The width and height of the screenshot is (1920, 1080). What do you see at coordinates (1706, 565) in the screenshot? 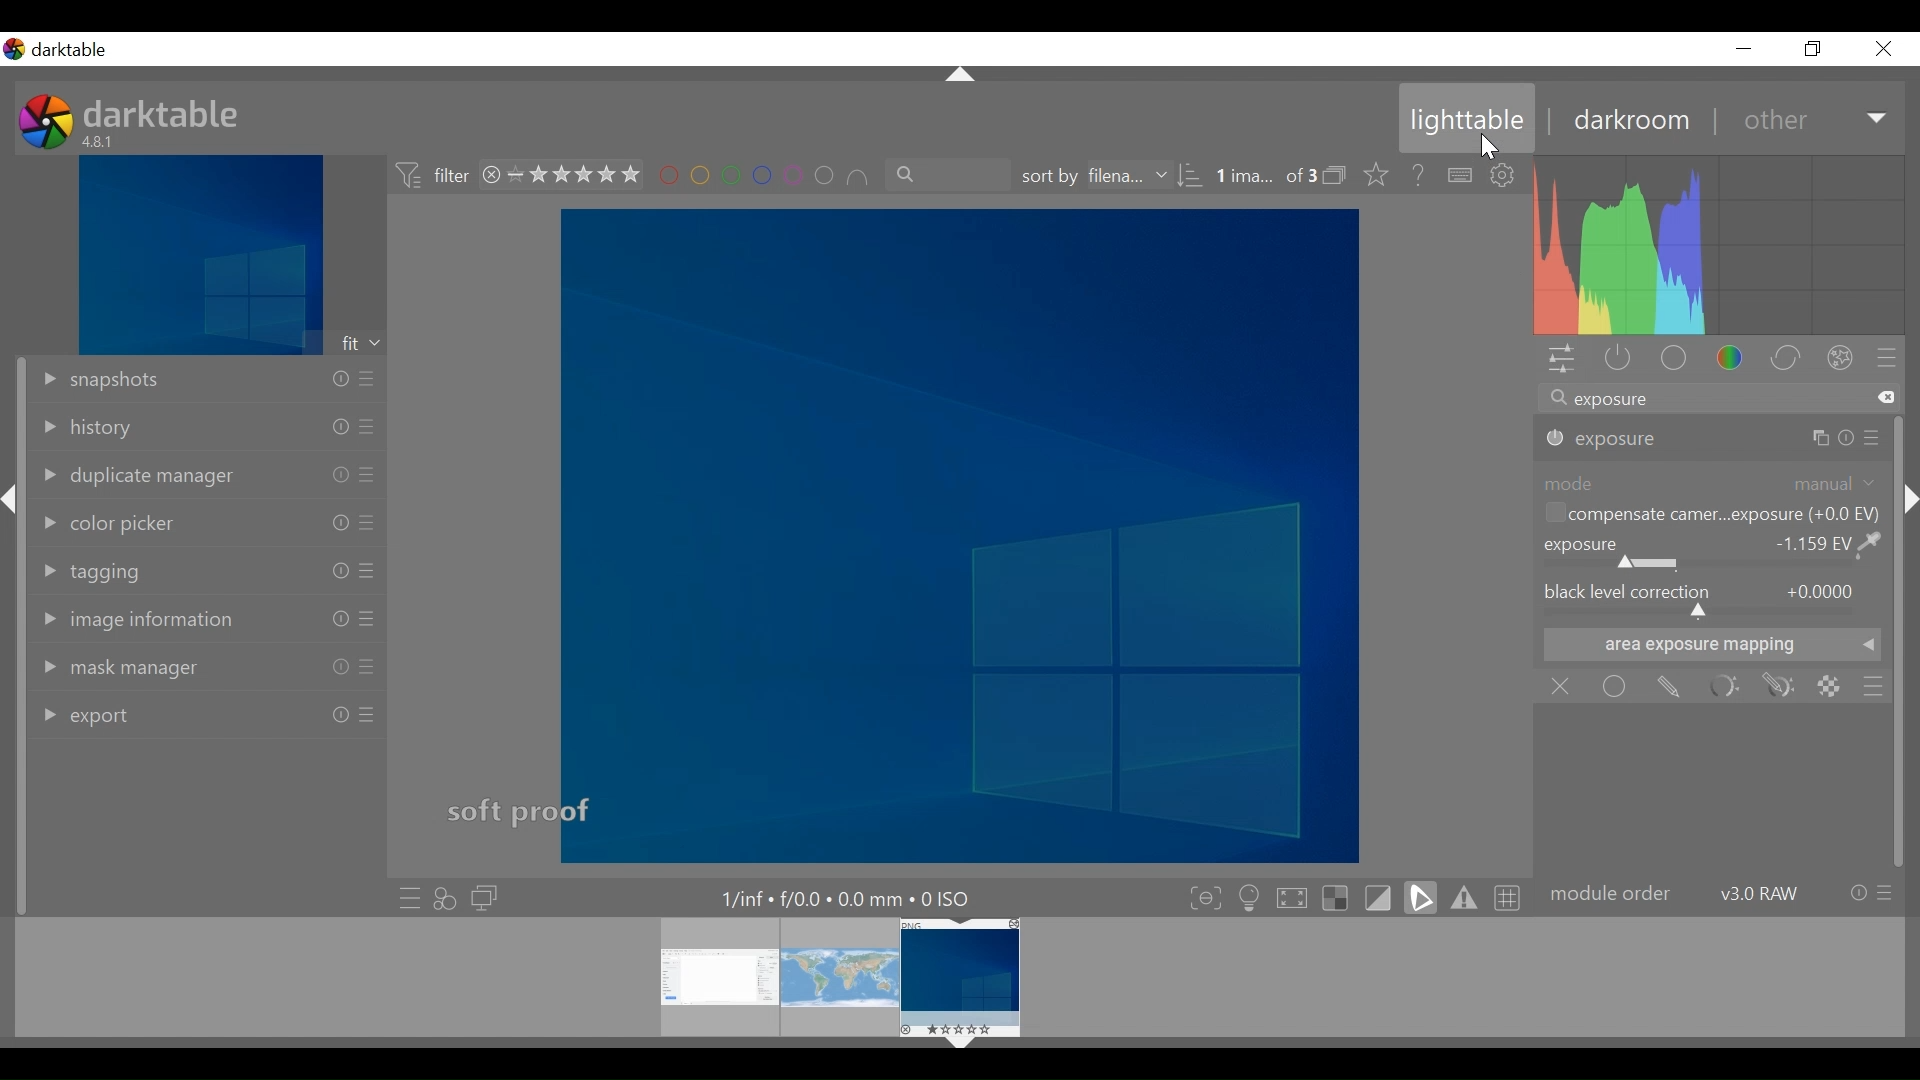
I see `Exposure ` at bounding box center [1706, 565].